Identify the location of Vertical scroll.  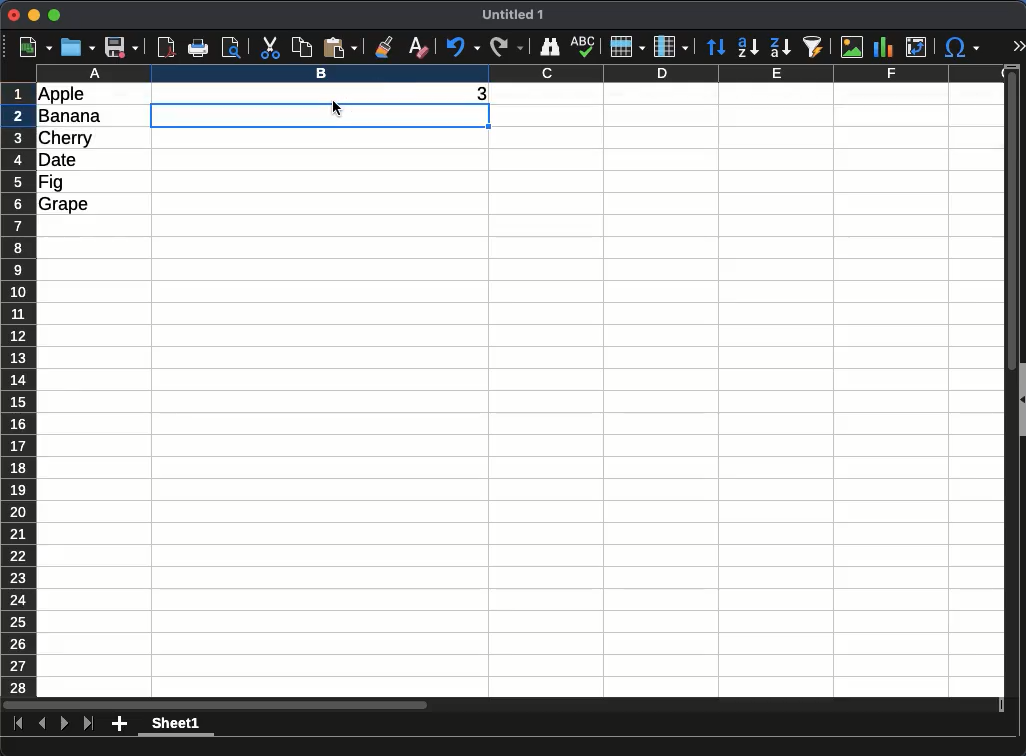
(1012, 381).